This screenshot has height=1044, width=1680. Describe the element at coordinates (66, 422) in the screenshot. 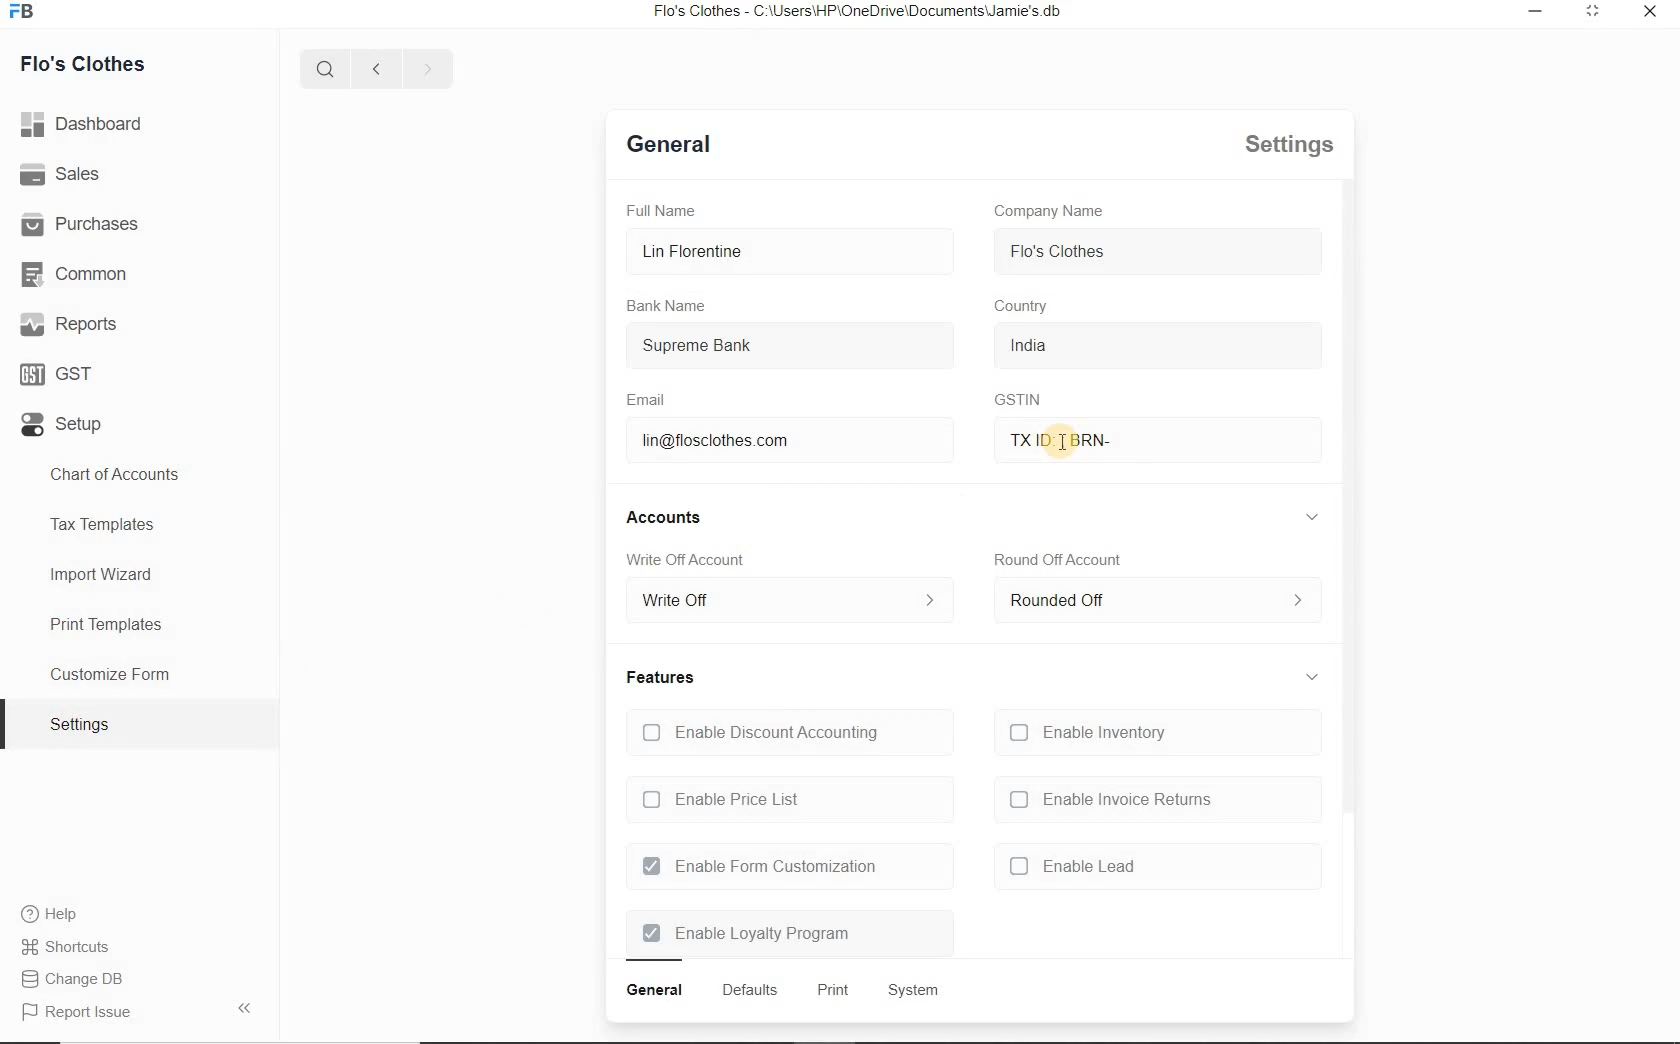

I see `Setup` at that location.